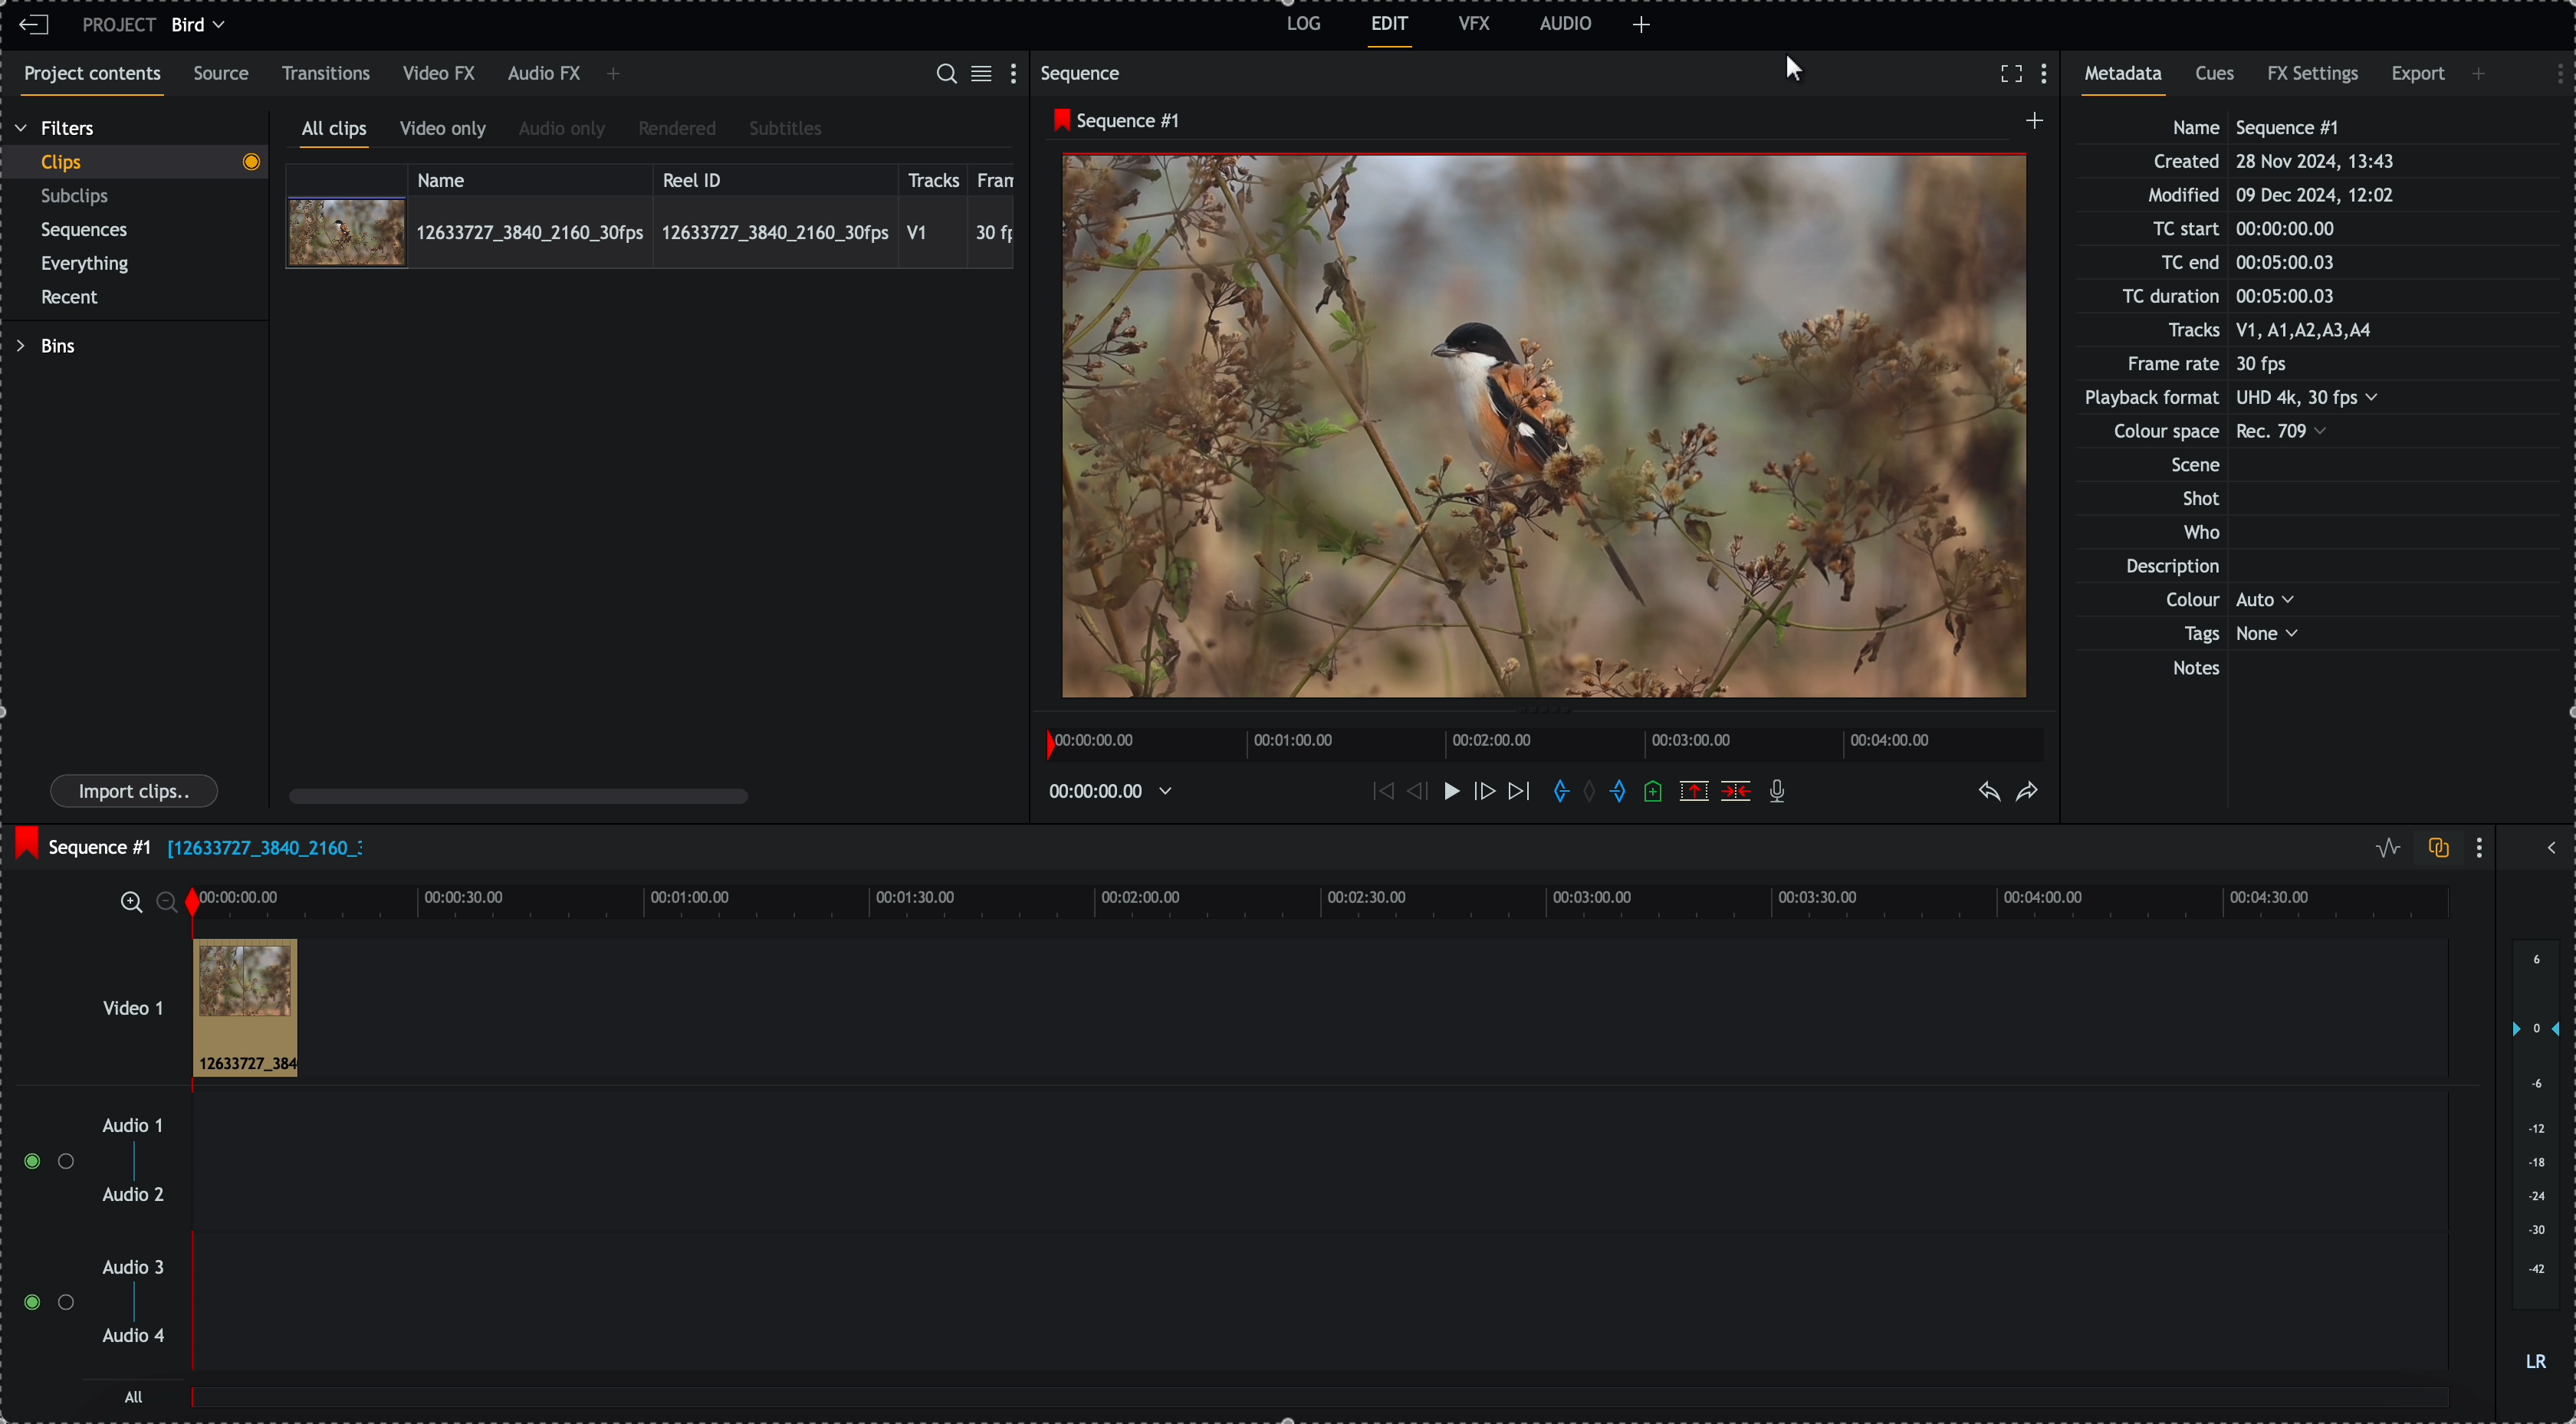 The image size is (2576, 1424). What do you see at coordinates (2217, 80) in the screenshot?
I see `cues` at bounding box center [2217, 80].